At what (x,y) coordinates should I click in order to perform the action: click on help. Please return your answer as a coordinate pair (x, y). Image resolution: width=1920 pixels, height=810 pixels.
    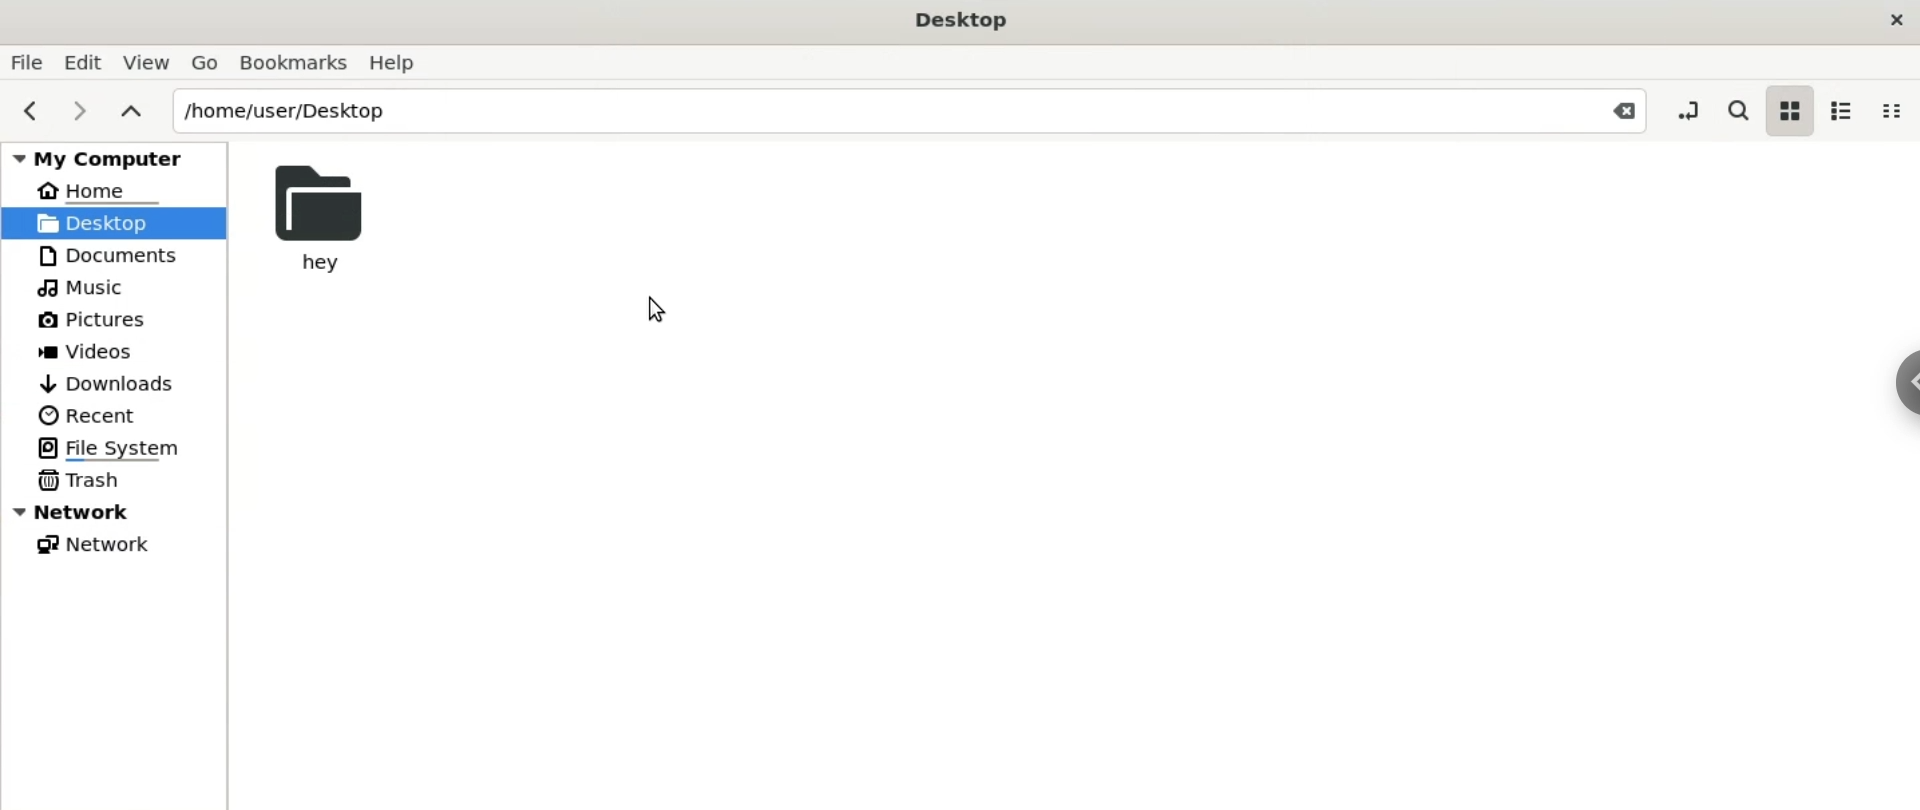
    Looking at the image, I should click on (404, 62).